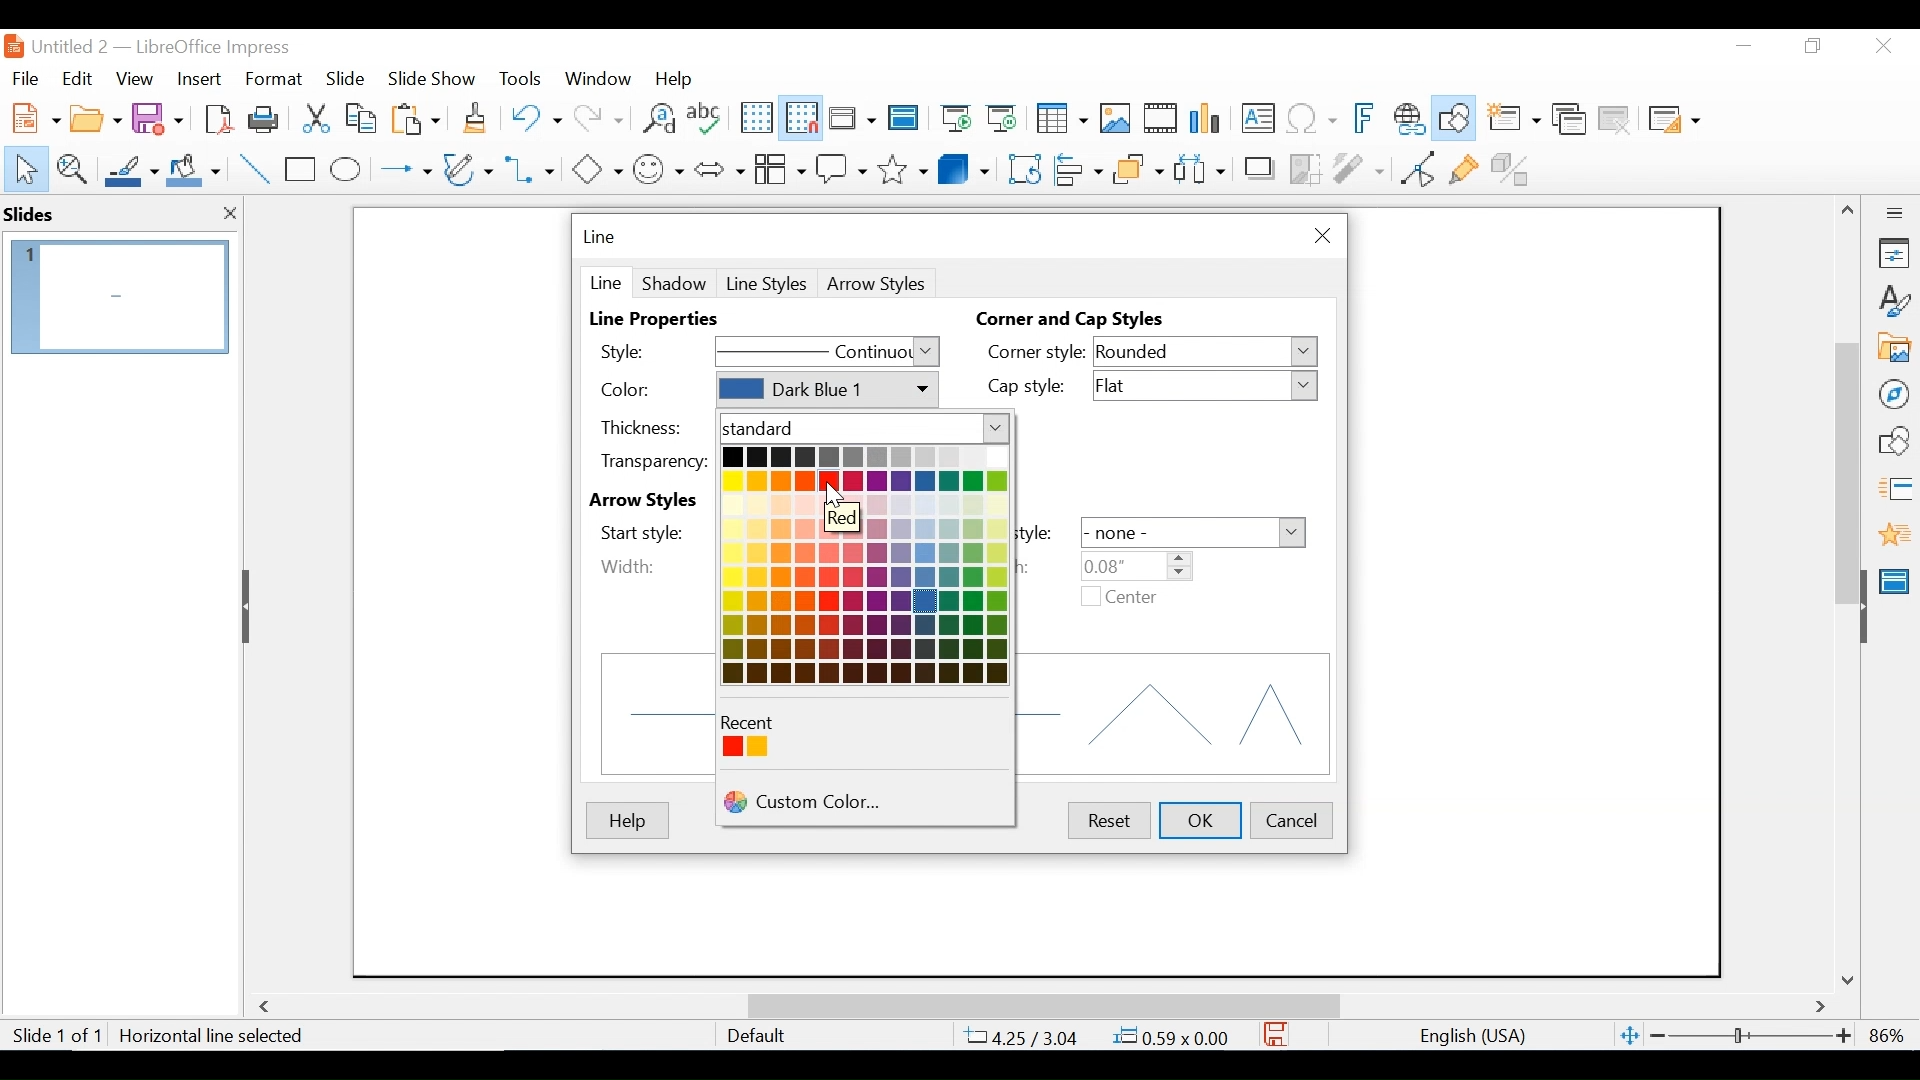  Describe the element at coordinates (1894, 441) in the screenshot. I see `Shapes` at that location.